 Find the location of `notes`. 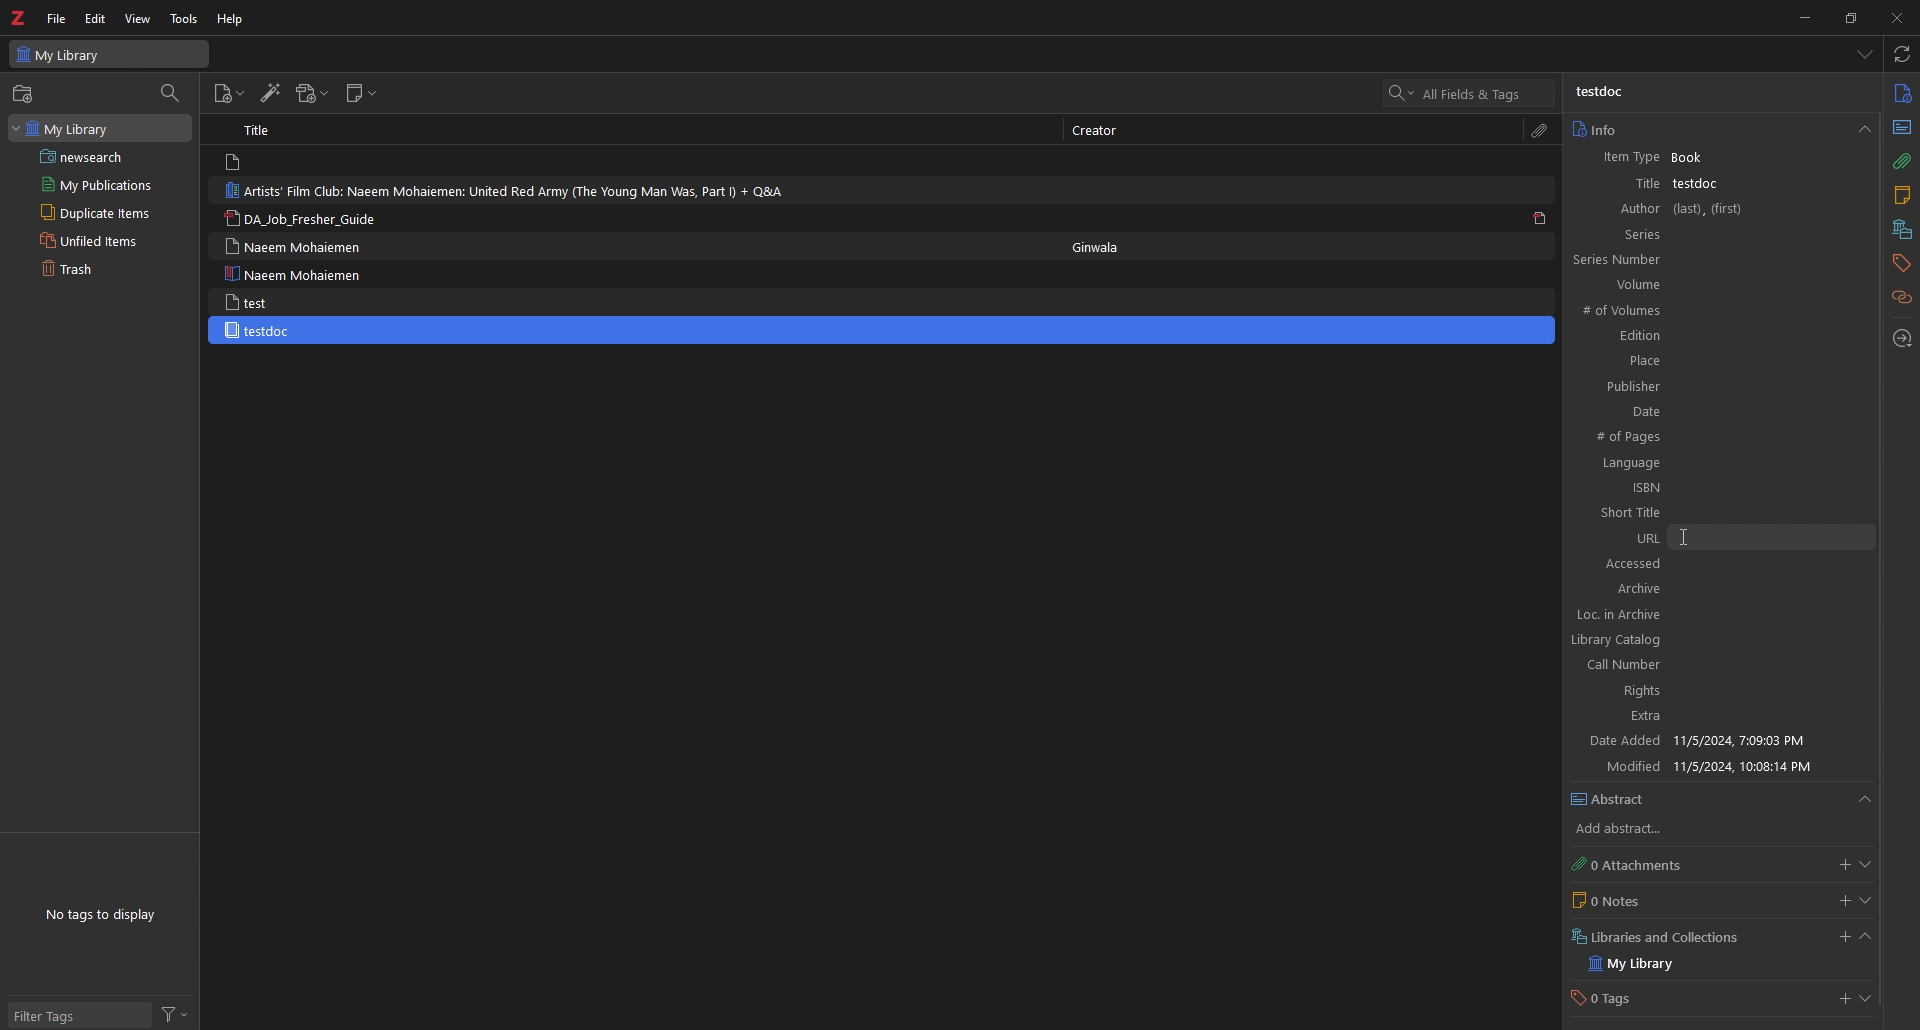

notes is located at coordinates (1901, 195).